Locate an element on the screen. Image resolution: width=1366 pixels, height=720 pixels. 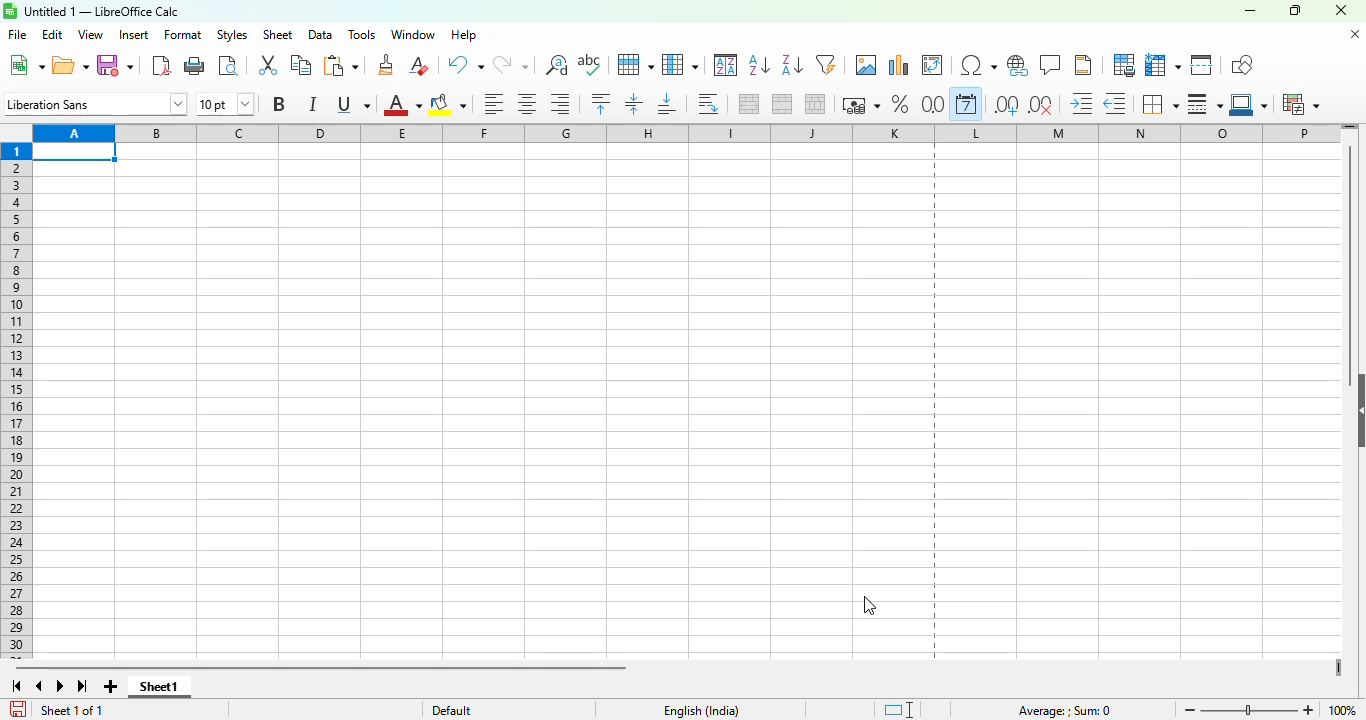
sheet is located at coordinates (277, 35).